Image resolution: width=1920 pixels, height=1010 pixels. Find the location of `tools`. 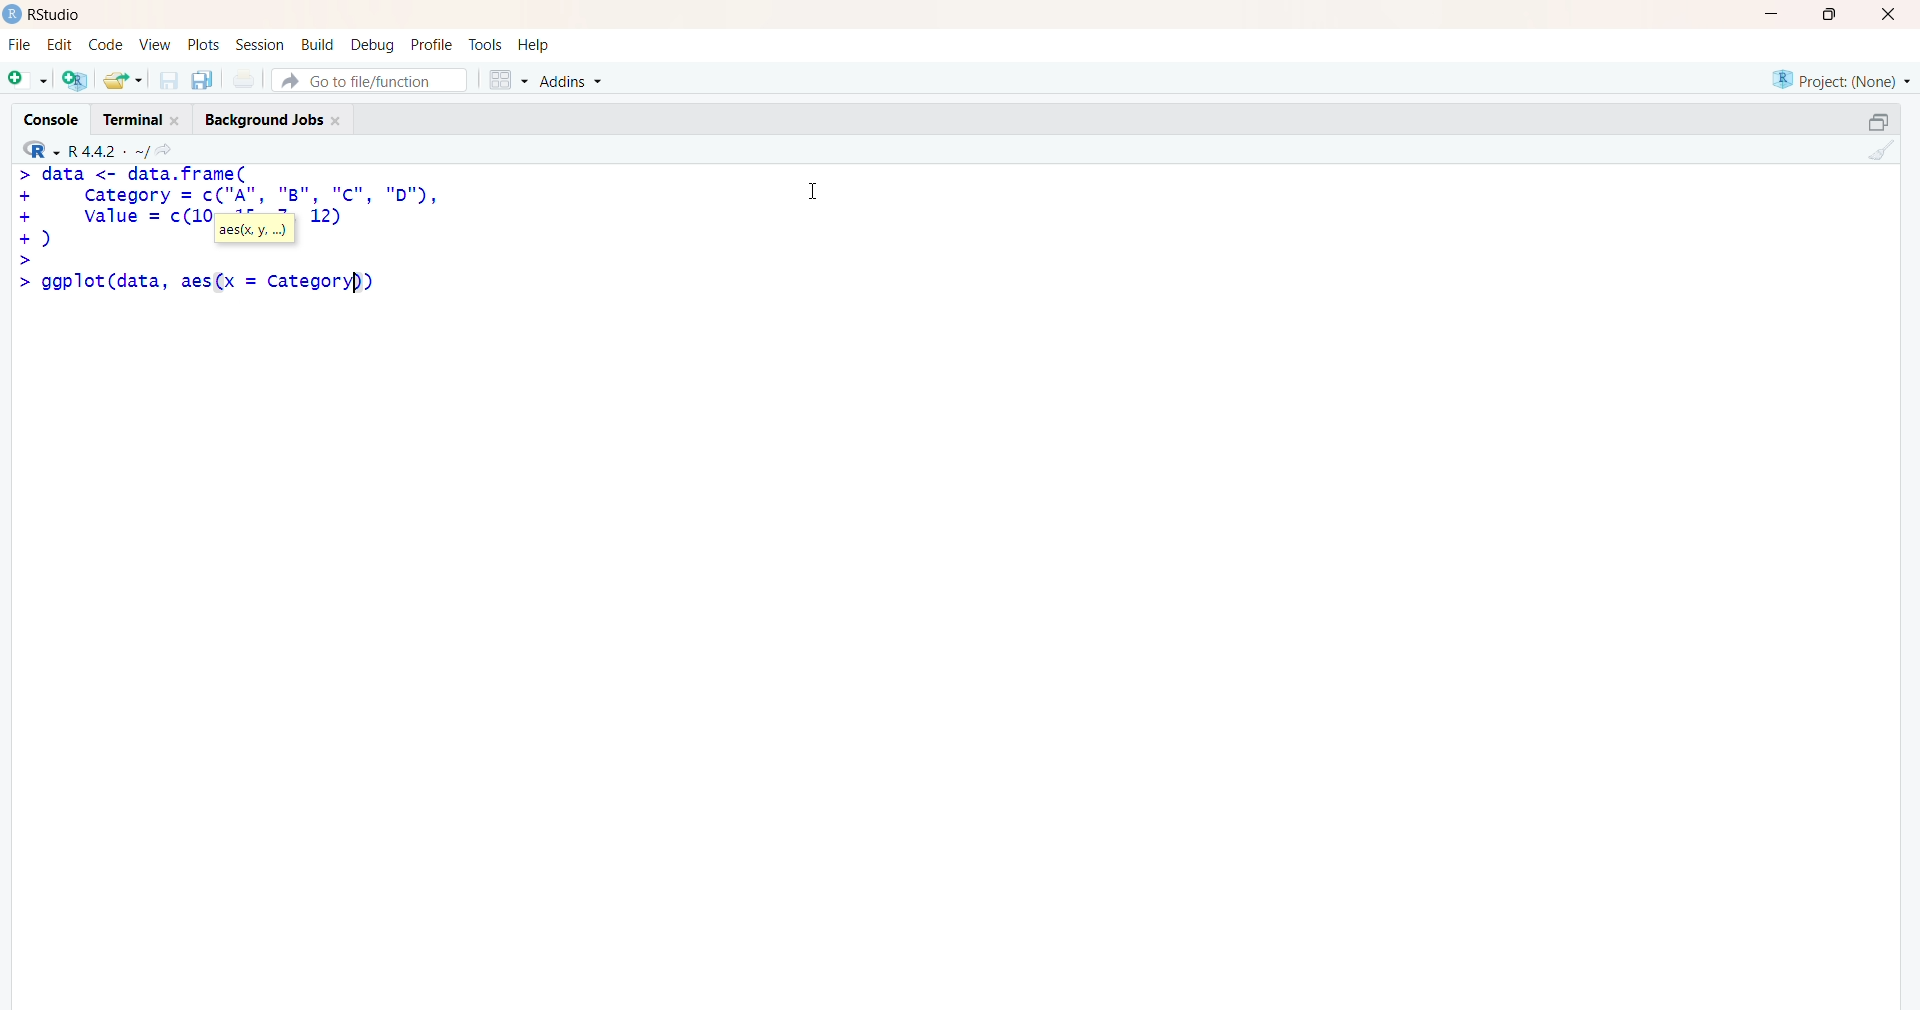

tools is located at coordinates (487, 45).